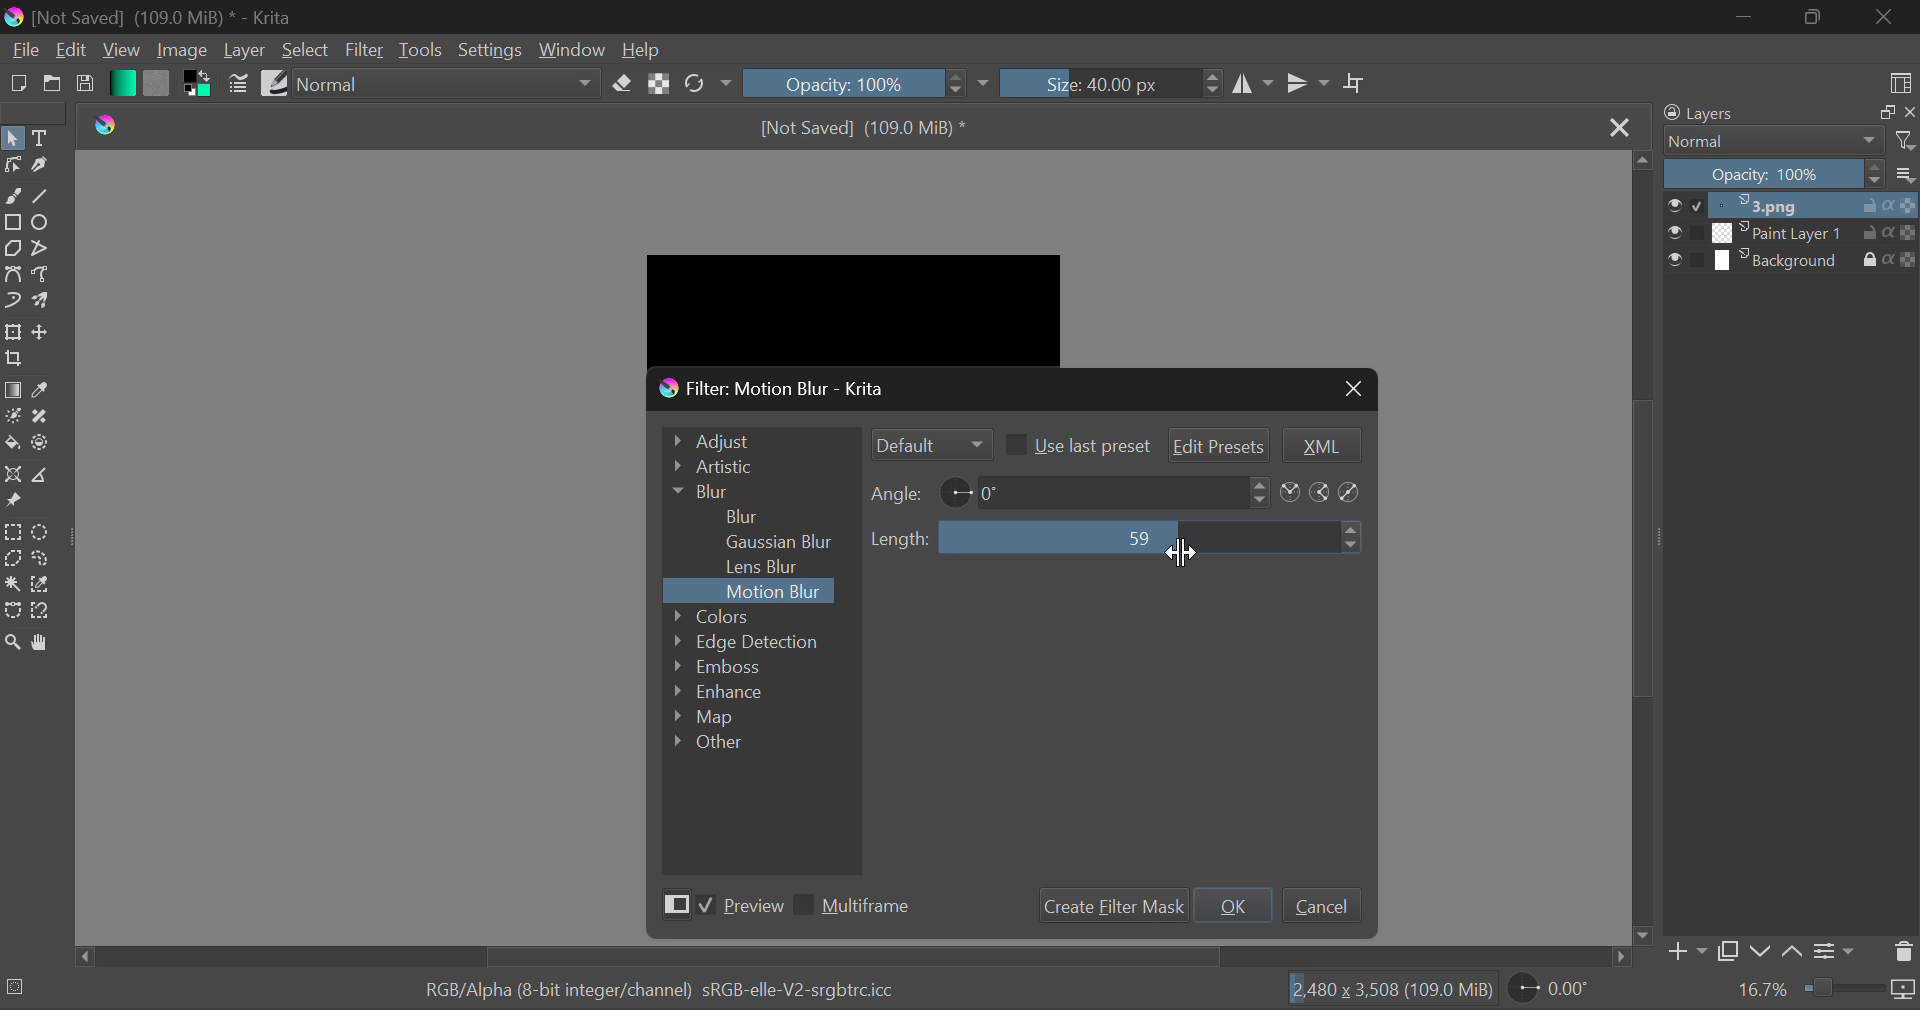  Describe the element at coordinates (1321, 904) in the screenshot. I see `Cancel` at that location.